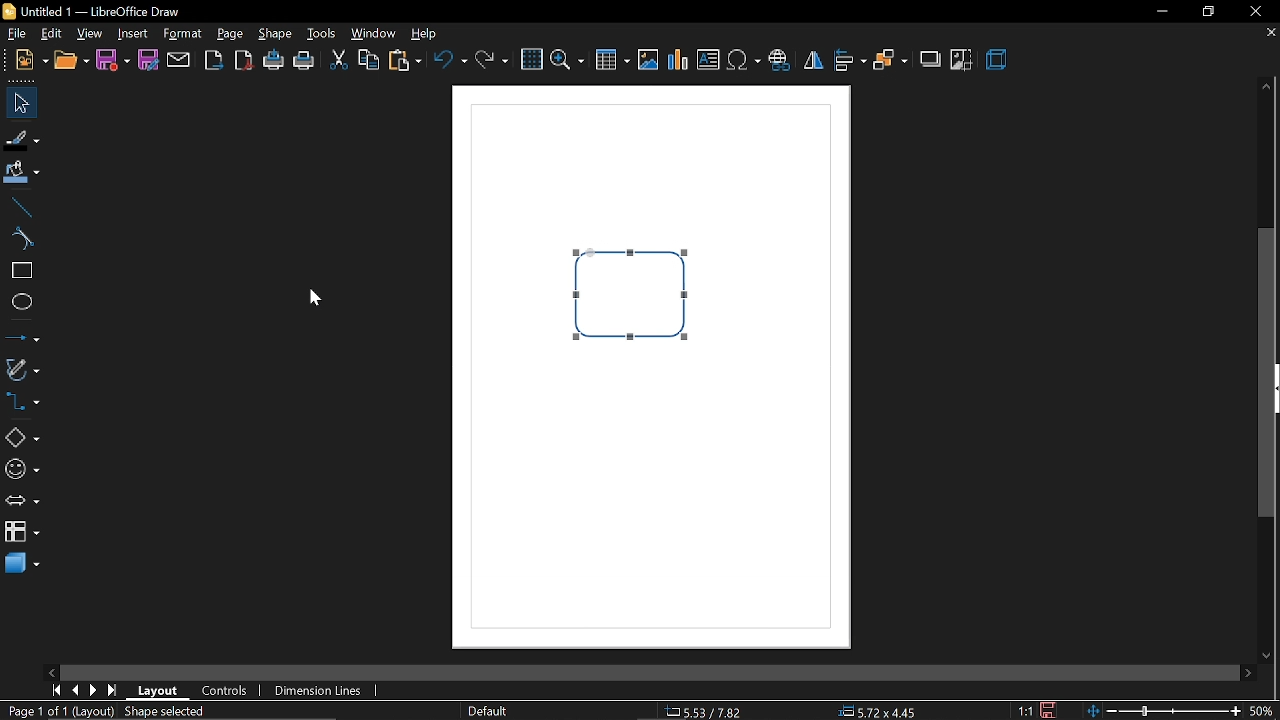 The height and width of the screenshot is (720, 1280). What do you see at coordinates (54, 690) in the screenshot?
I see `go to first page` at bounding box center [54, 690].